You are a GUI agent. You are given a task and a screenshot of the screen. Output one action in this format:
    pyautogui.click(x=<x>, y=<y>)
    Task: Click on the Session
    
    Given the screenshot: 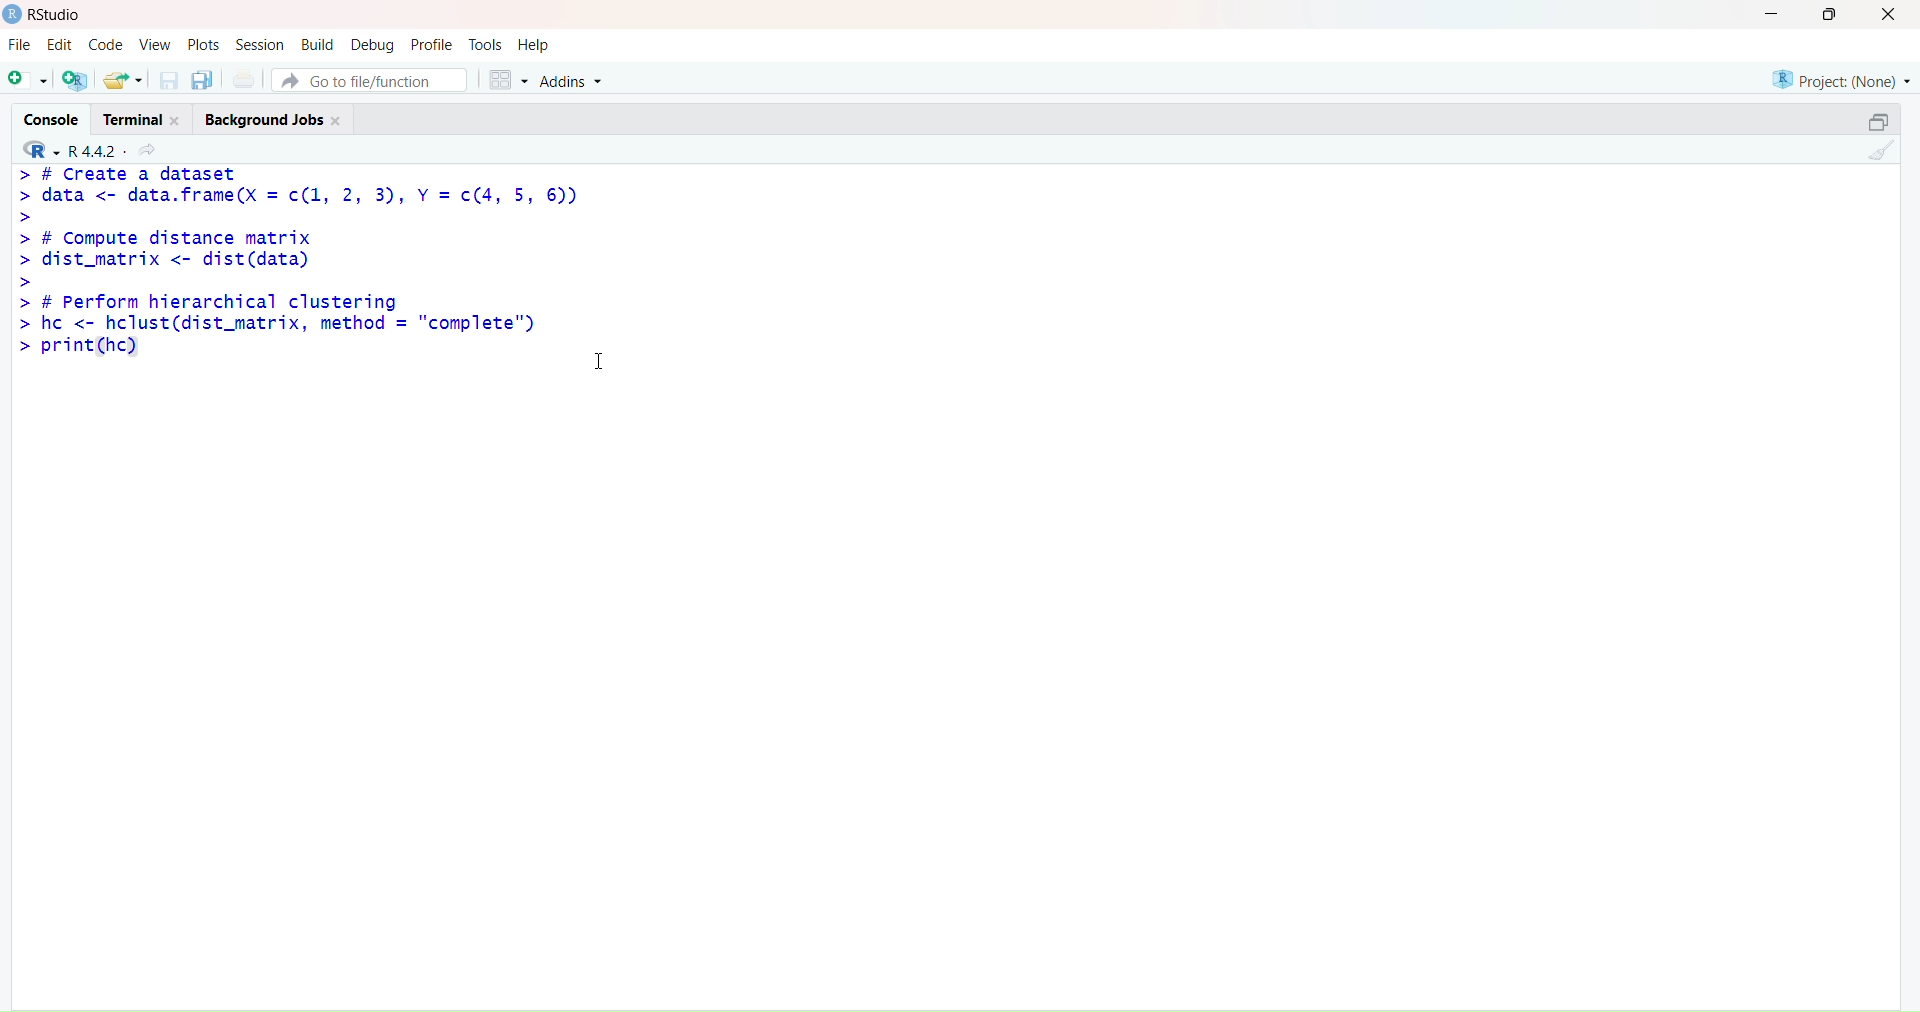 What is the action you would take?
    pyautogui.click(x=262, y=43)
    